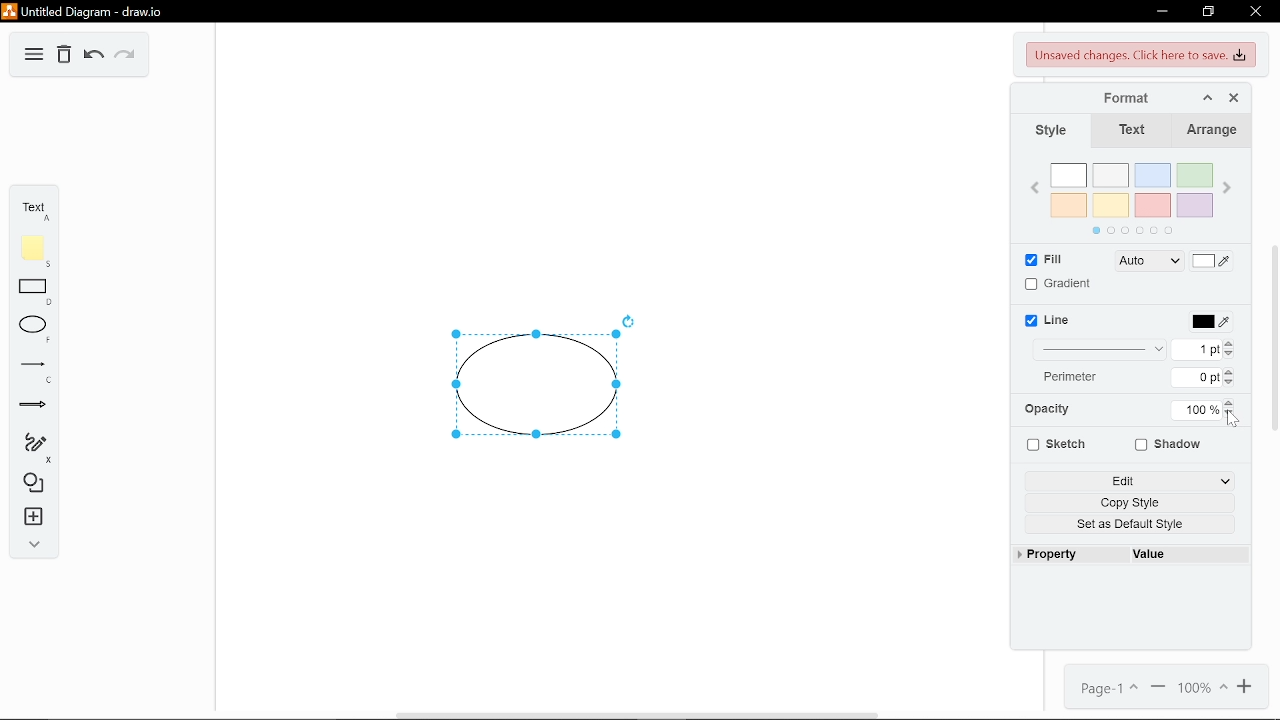 The height and width of the screenshot is (720, 1280). Describe the element at coordinates (31, 365) in the screenshot. I see `Line` at that location.